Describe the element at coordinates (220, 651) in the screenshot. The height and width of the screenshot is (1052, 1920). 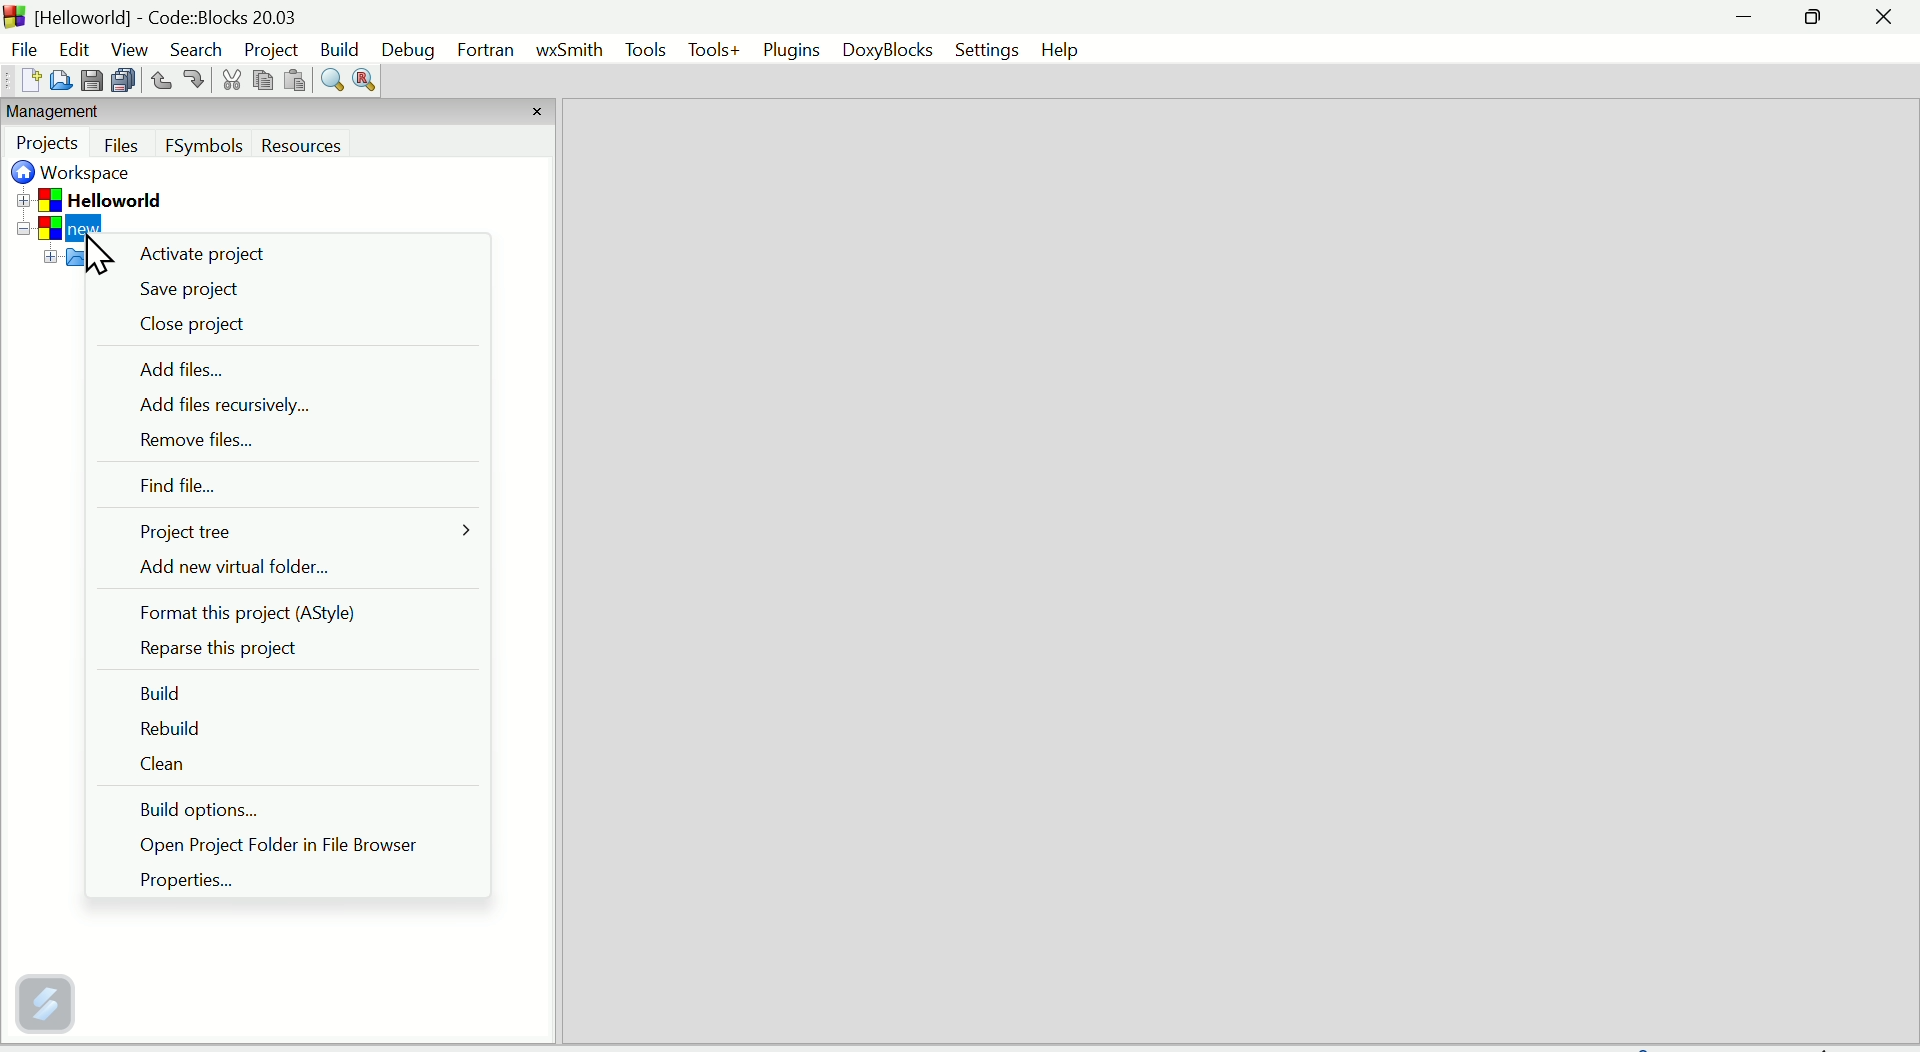
I see `Repars this project` at that location.